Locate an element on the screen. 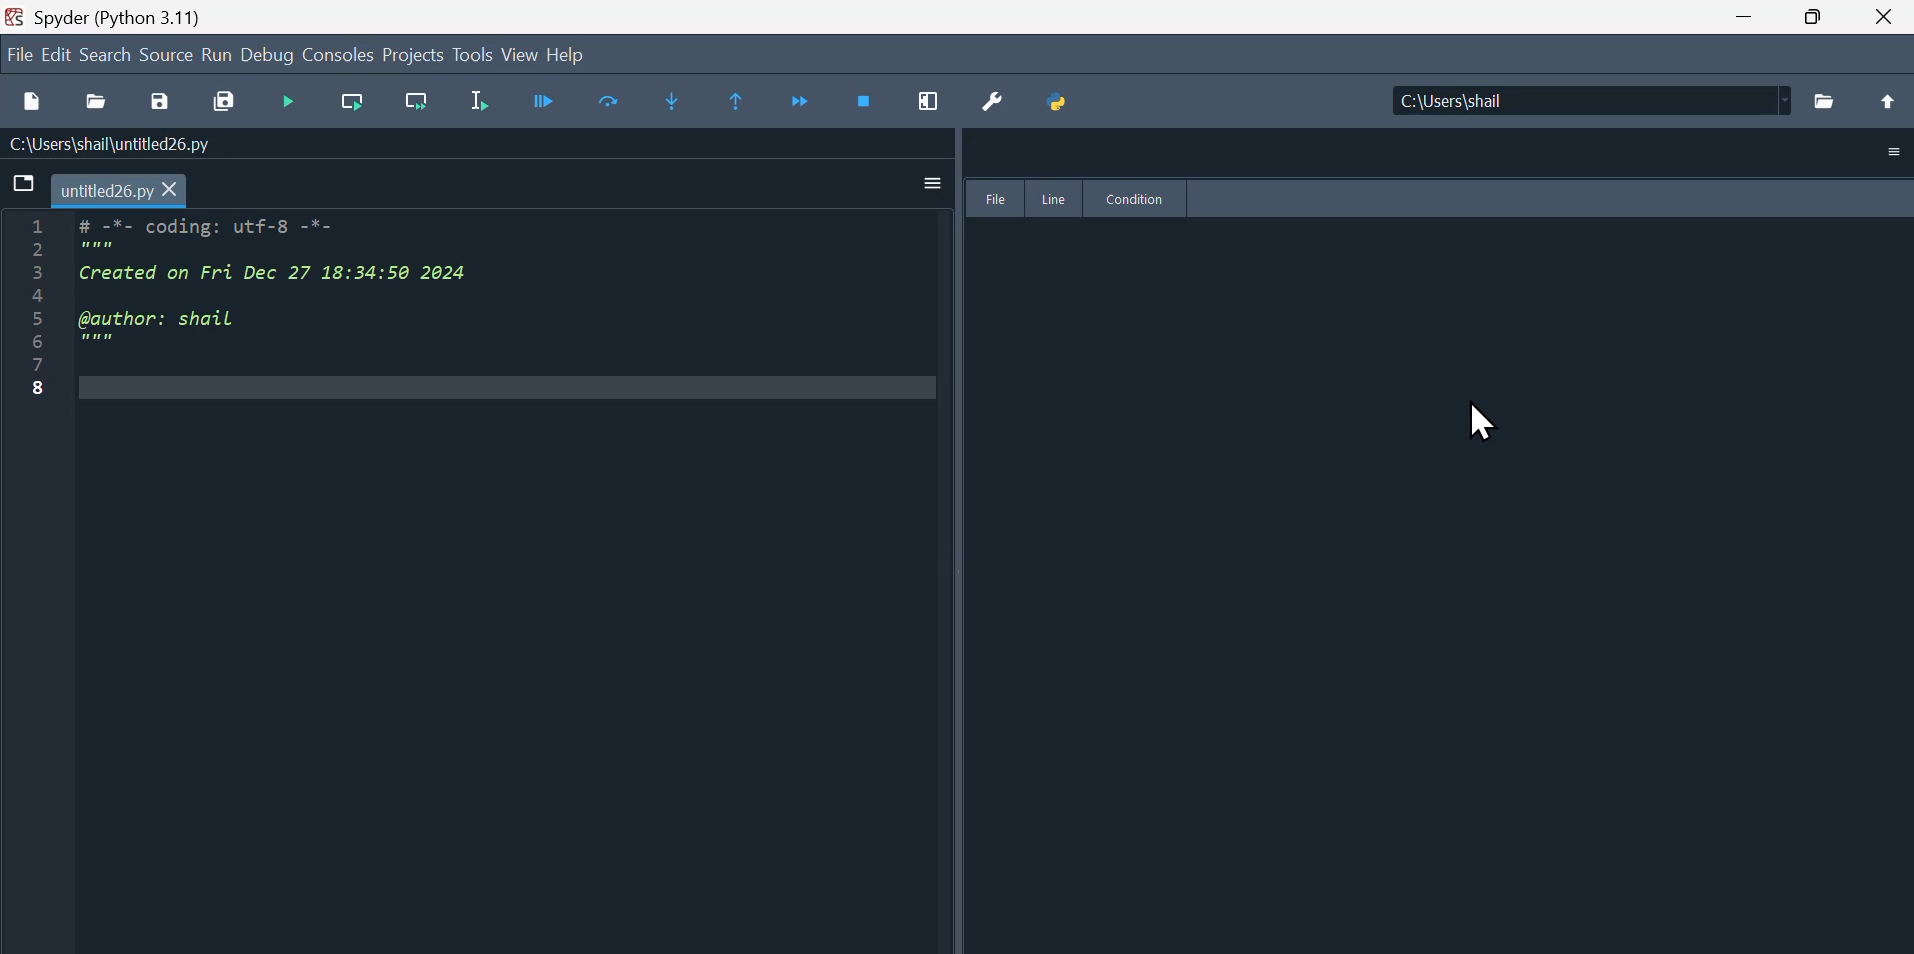 The width and height of the screenshot is (1914, 954). View is located at coordinates (518, 54).